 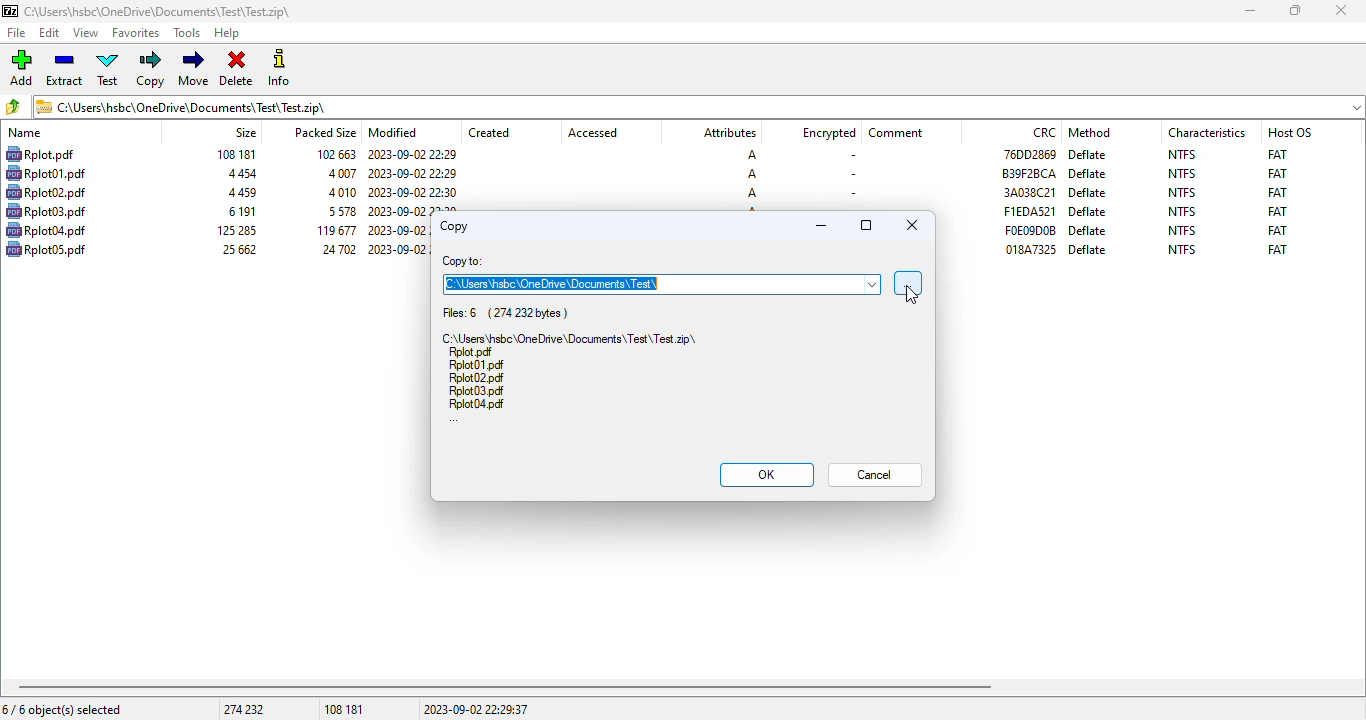 I want to click on size, so click(x=238, y=249).